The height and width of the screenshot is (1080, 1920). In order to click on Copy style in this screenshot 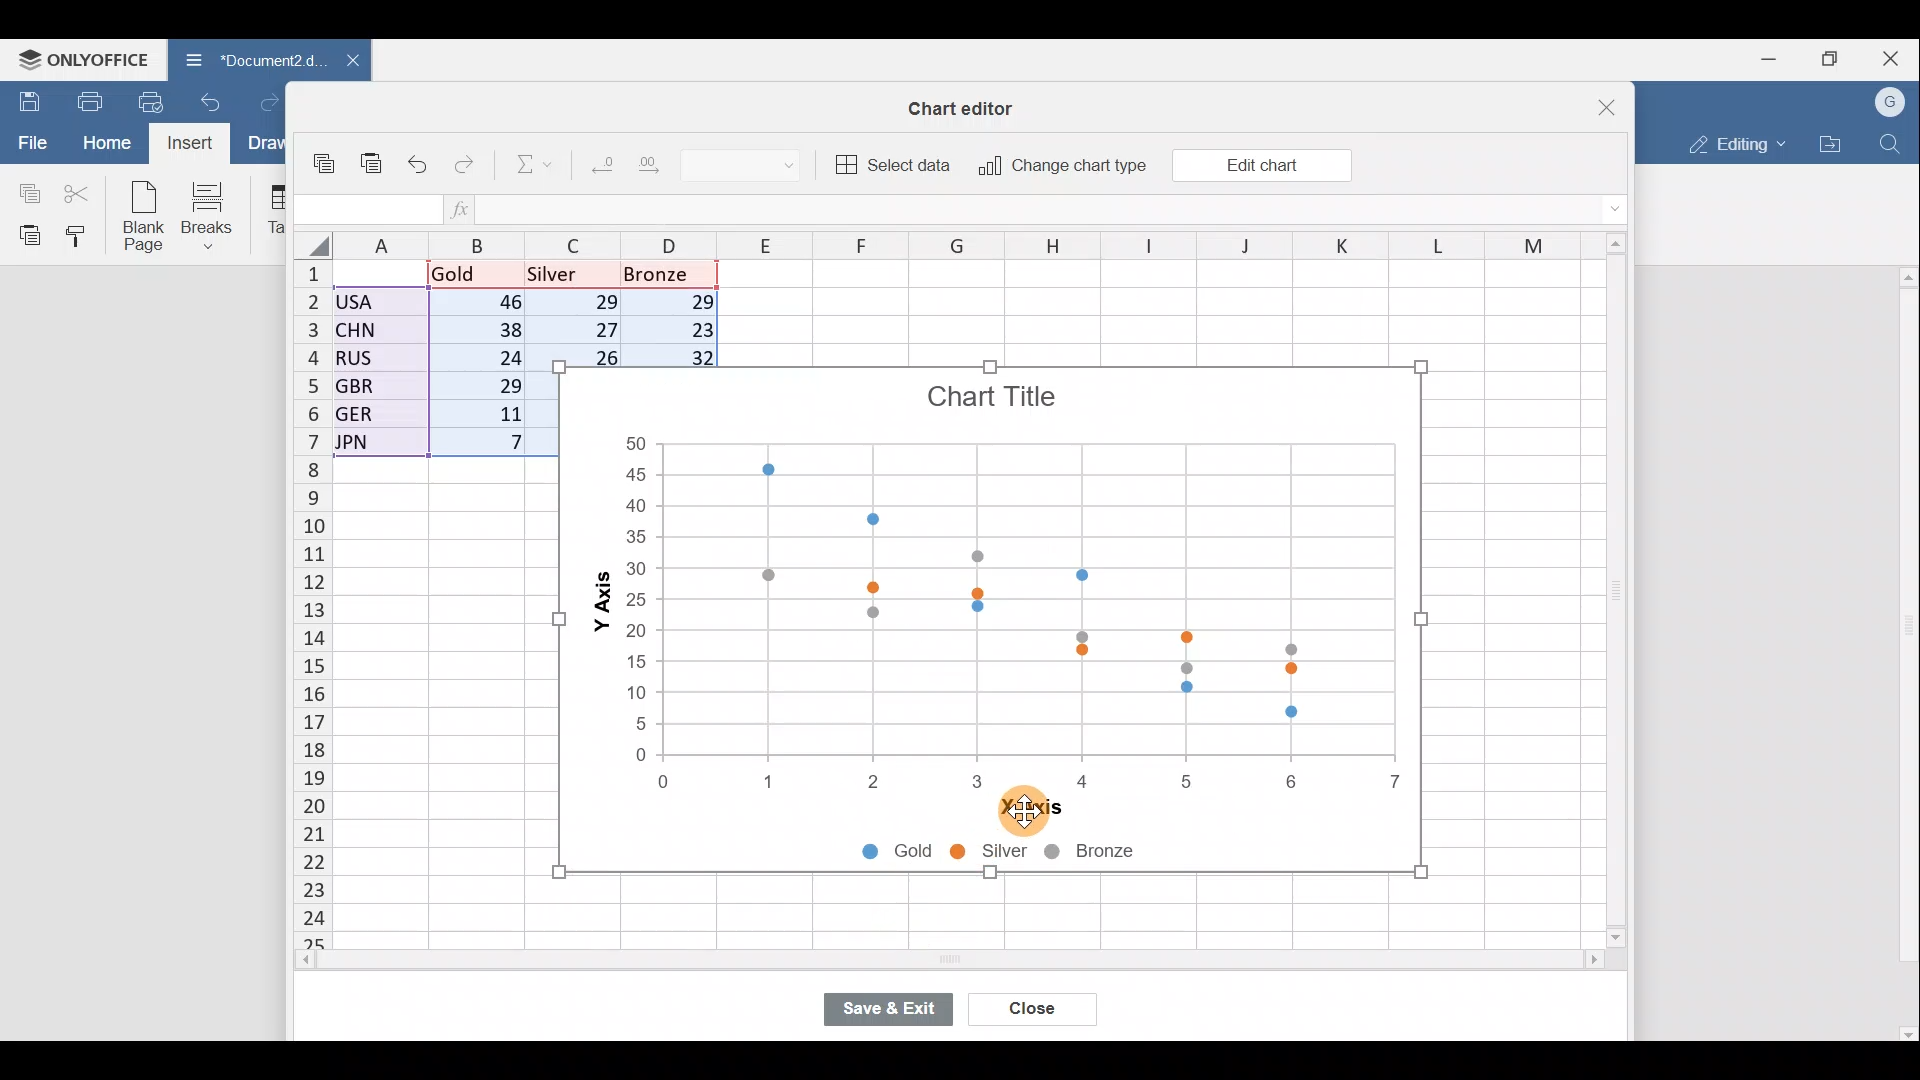, I will do `click(82, 238)`.